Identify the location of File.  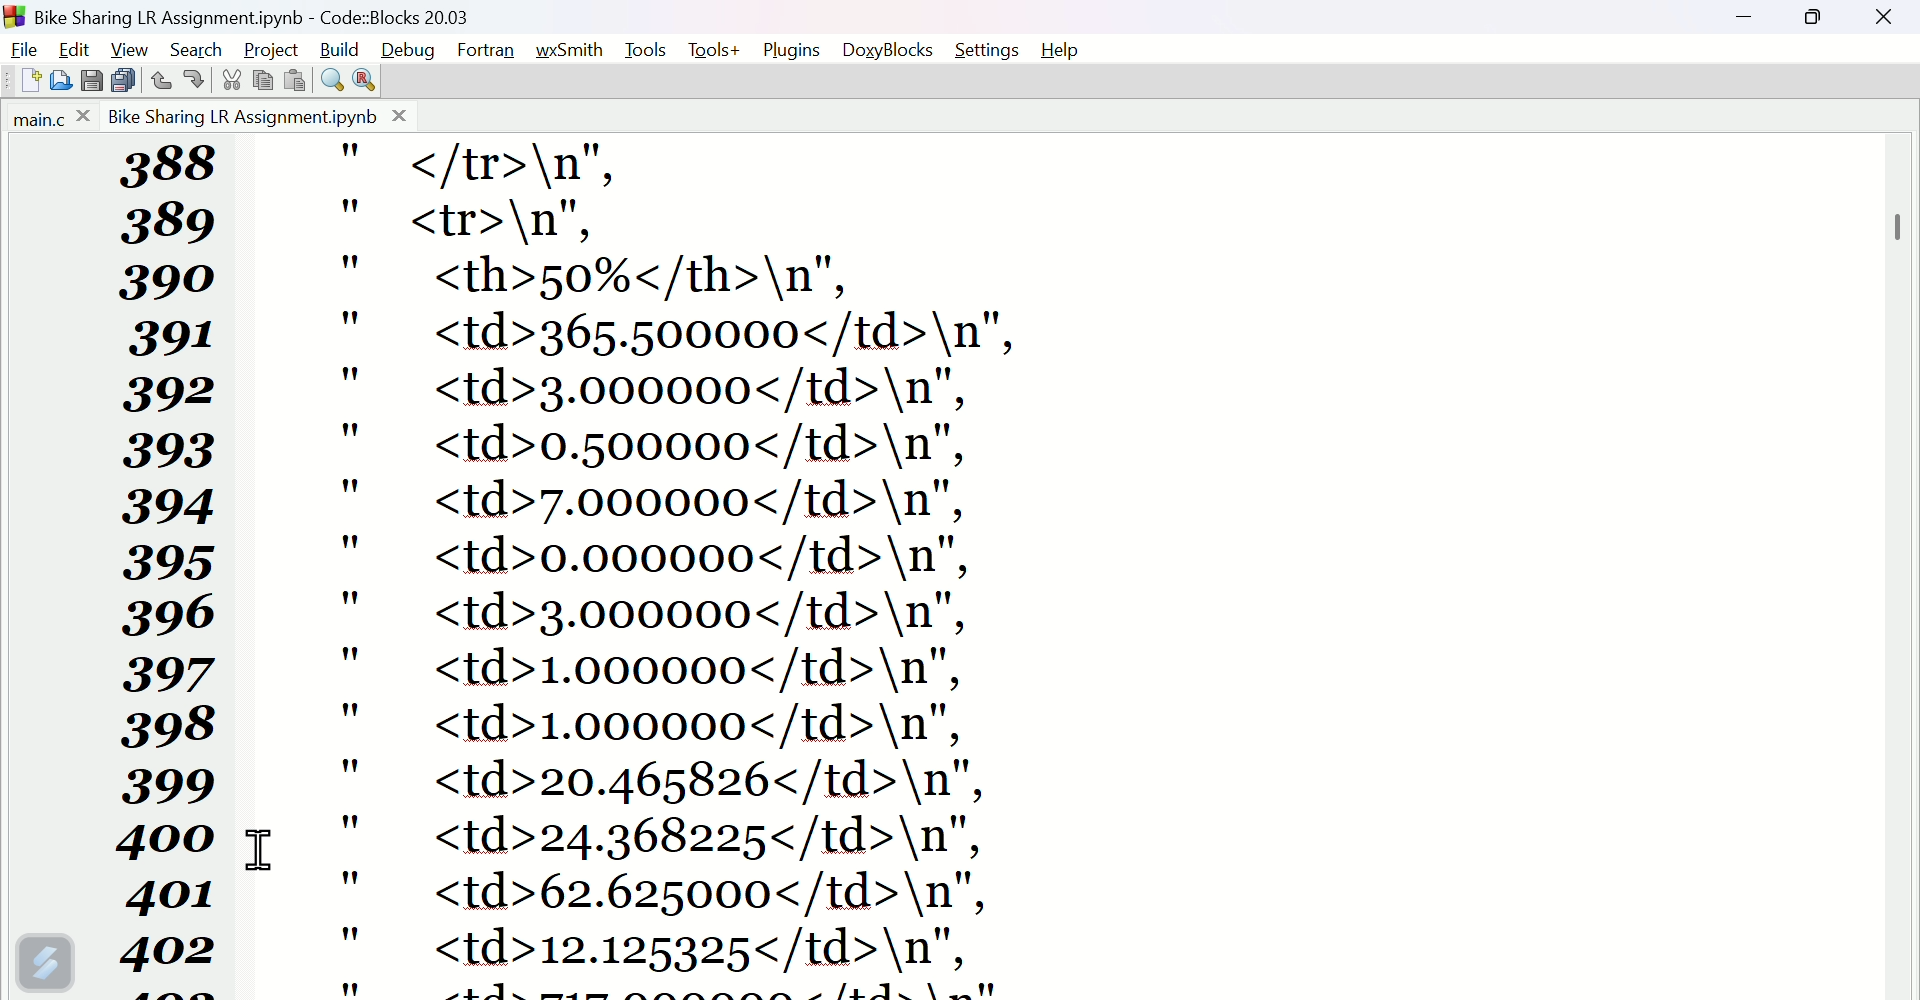
(23, 49).